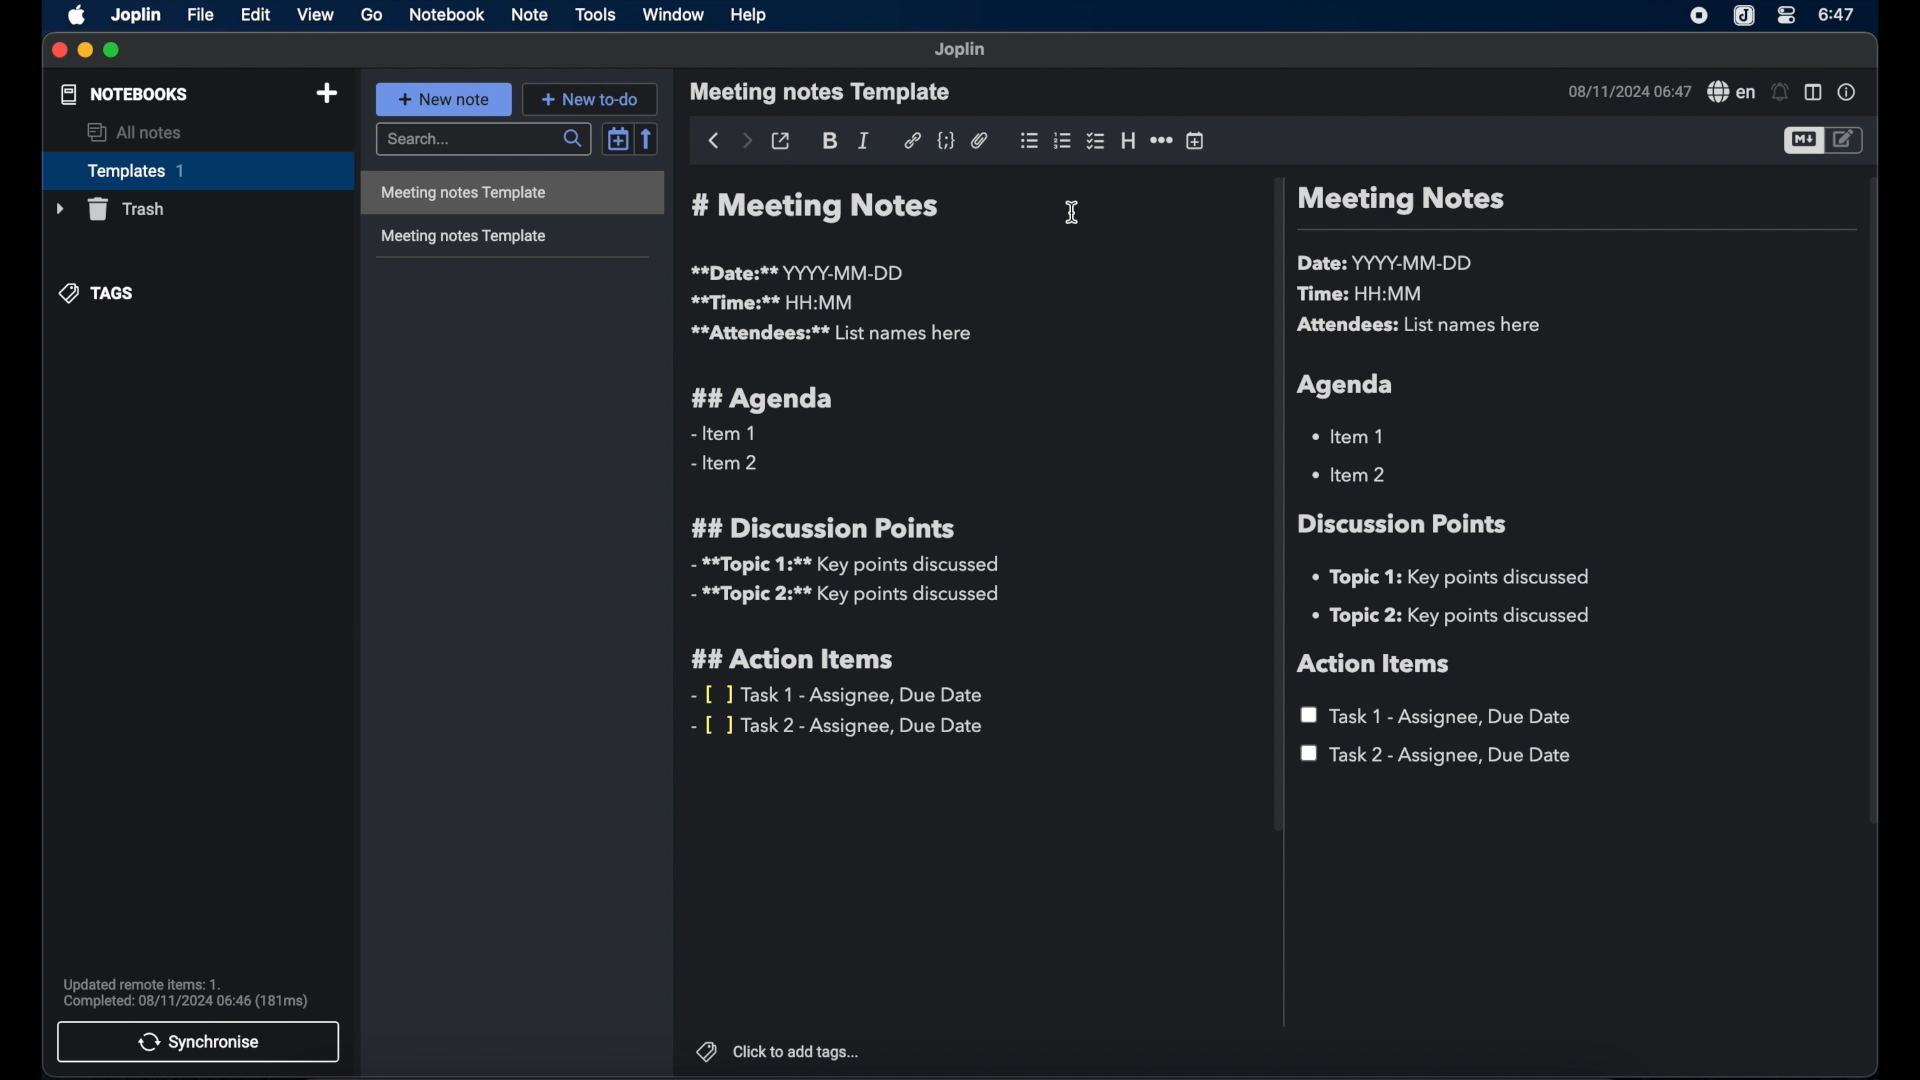  Describe the element at coordinates (188, 992) in the screenshot. I see `updated remote item 1. completed: 08/11/2024 06:46 (181 ms) ` at that location.